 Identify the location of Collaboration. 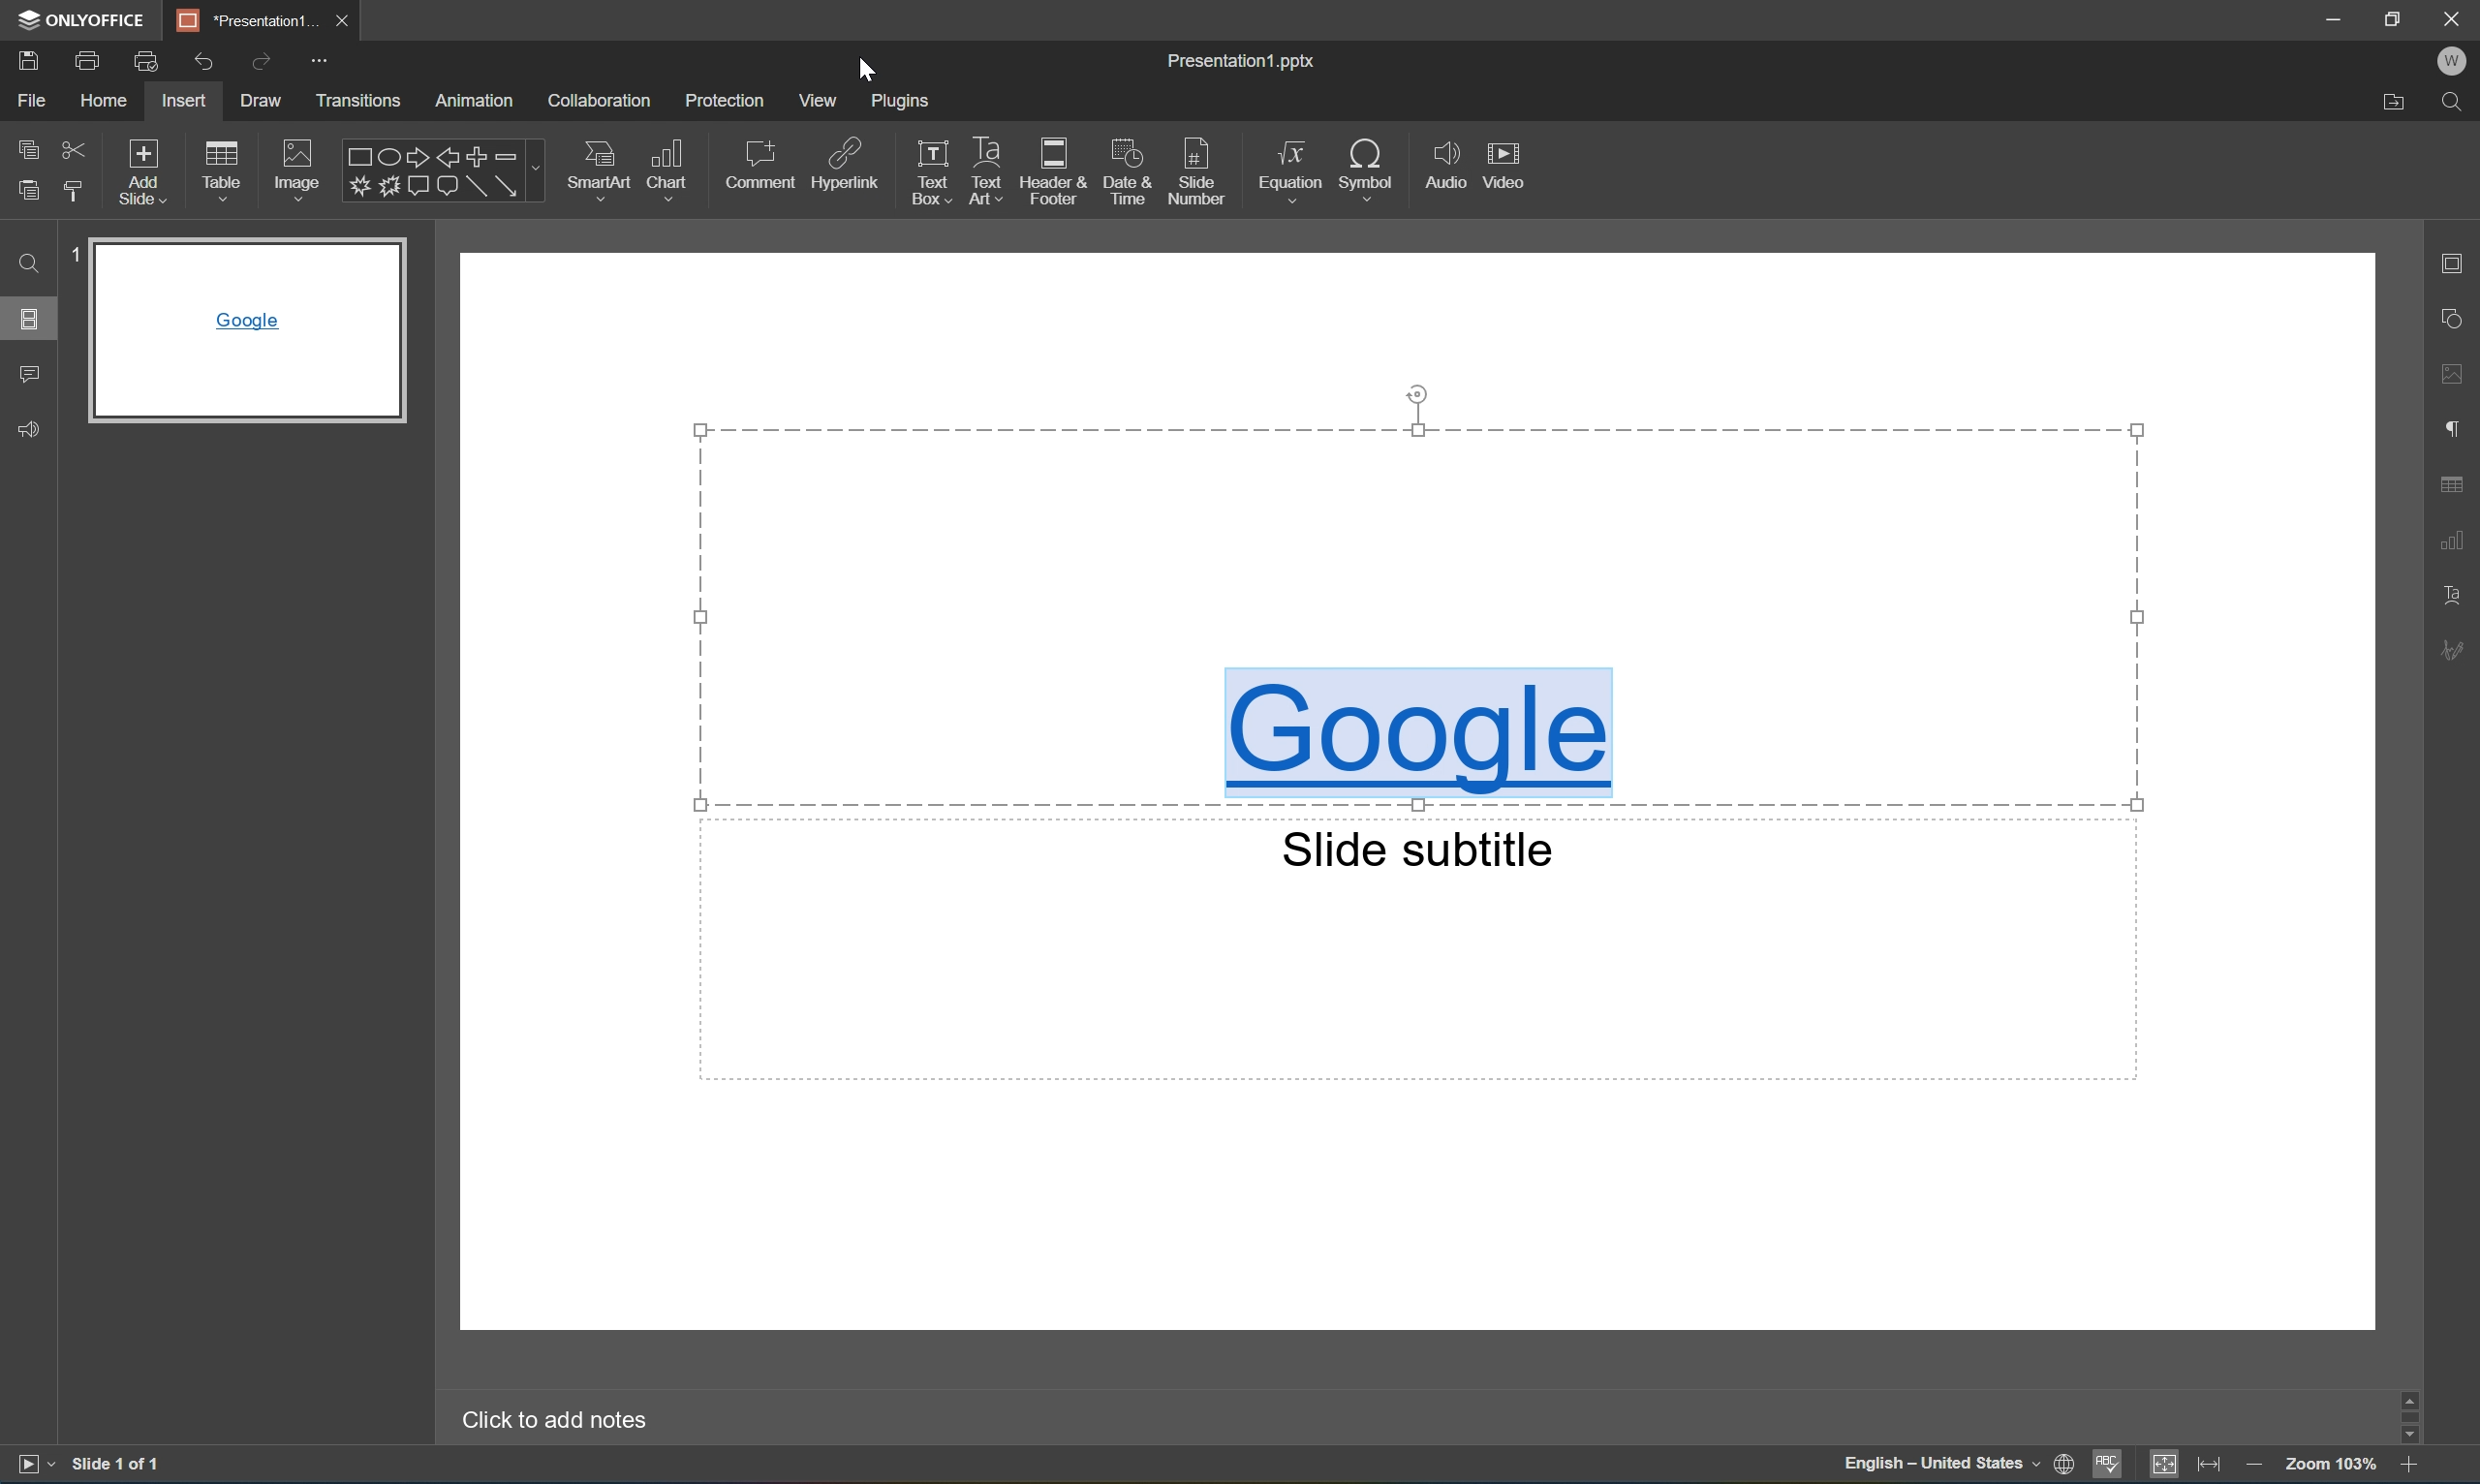
(597, 101).